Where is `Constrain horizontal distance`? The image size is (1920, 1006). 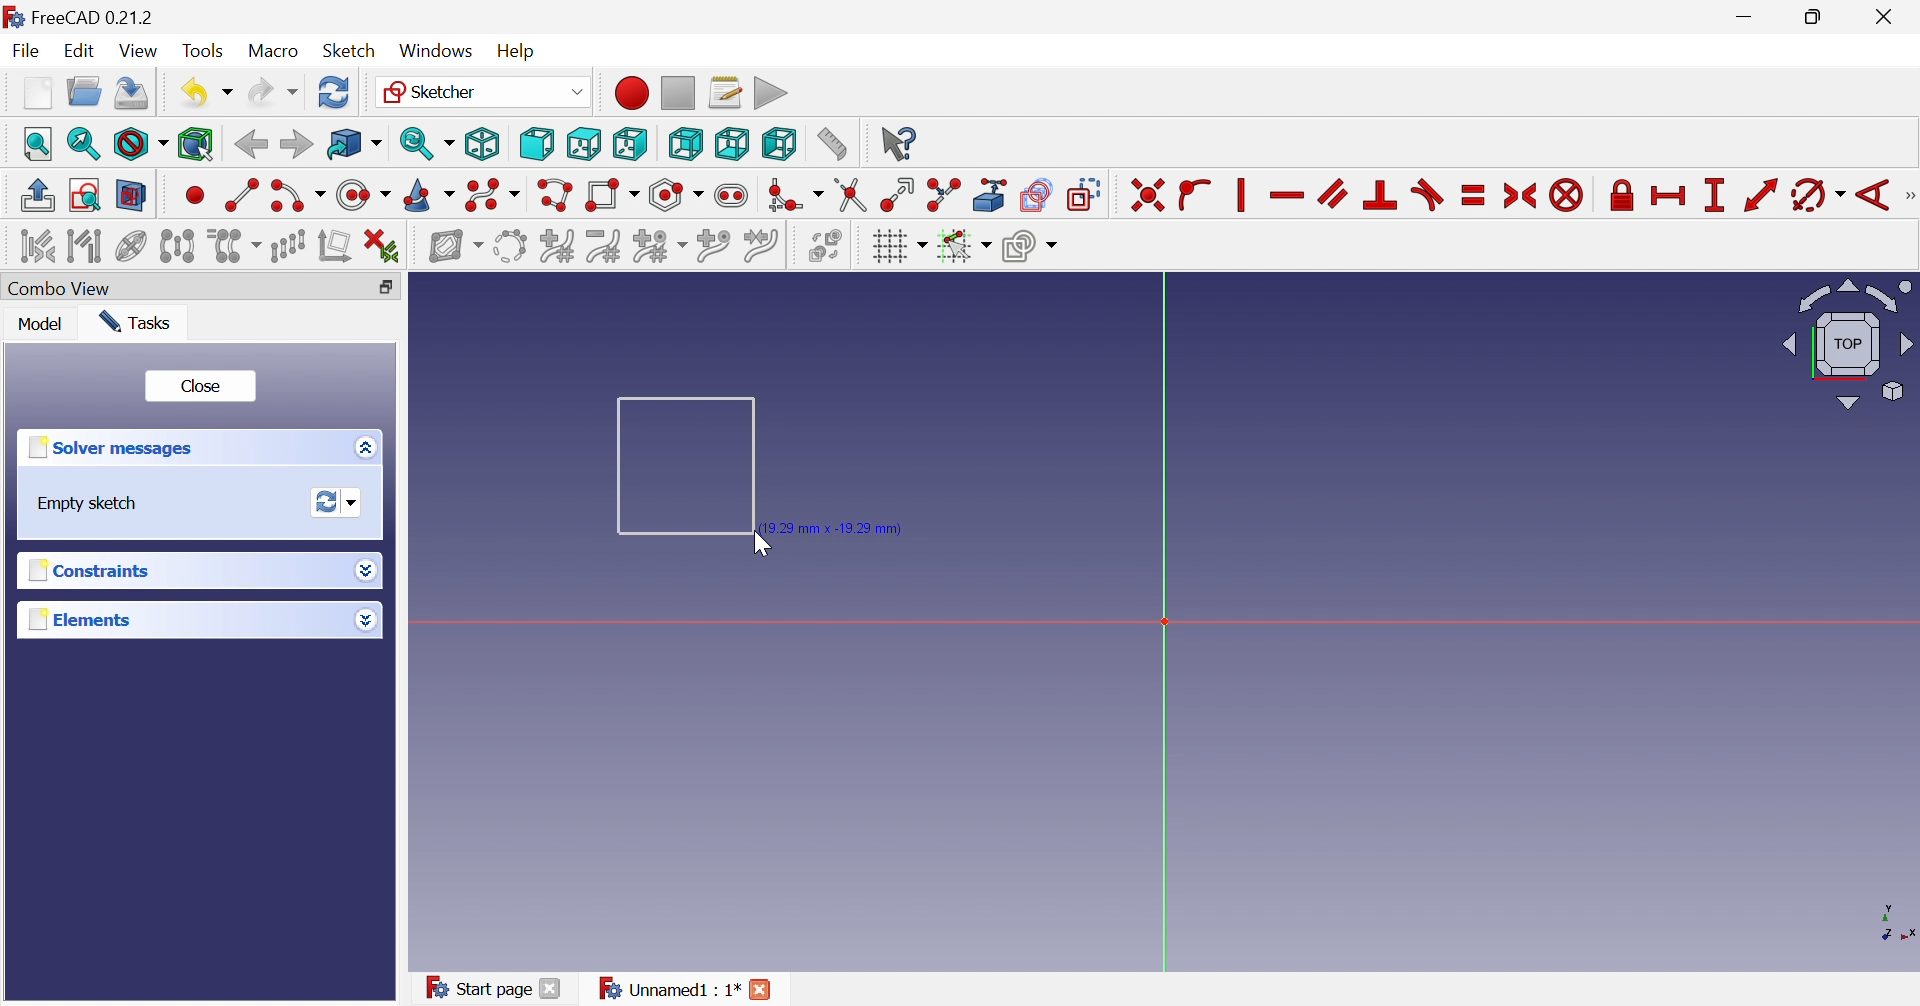
Constrain horizontal distance is located at coordinates (1669, 196).